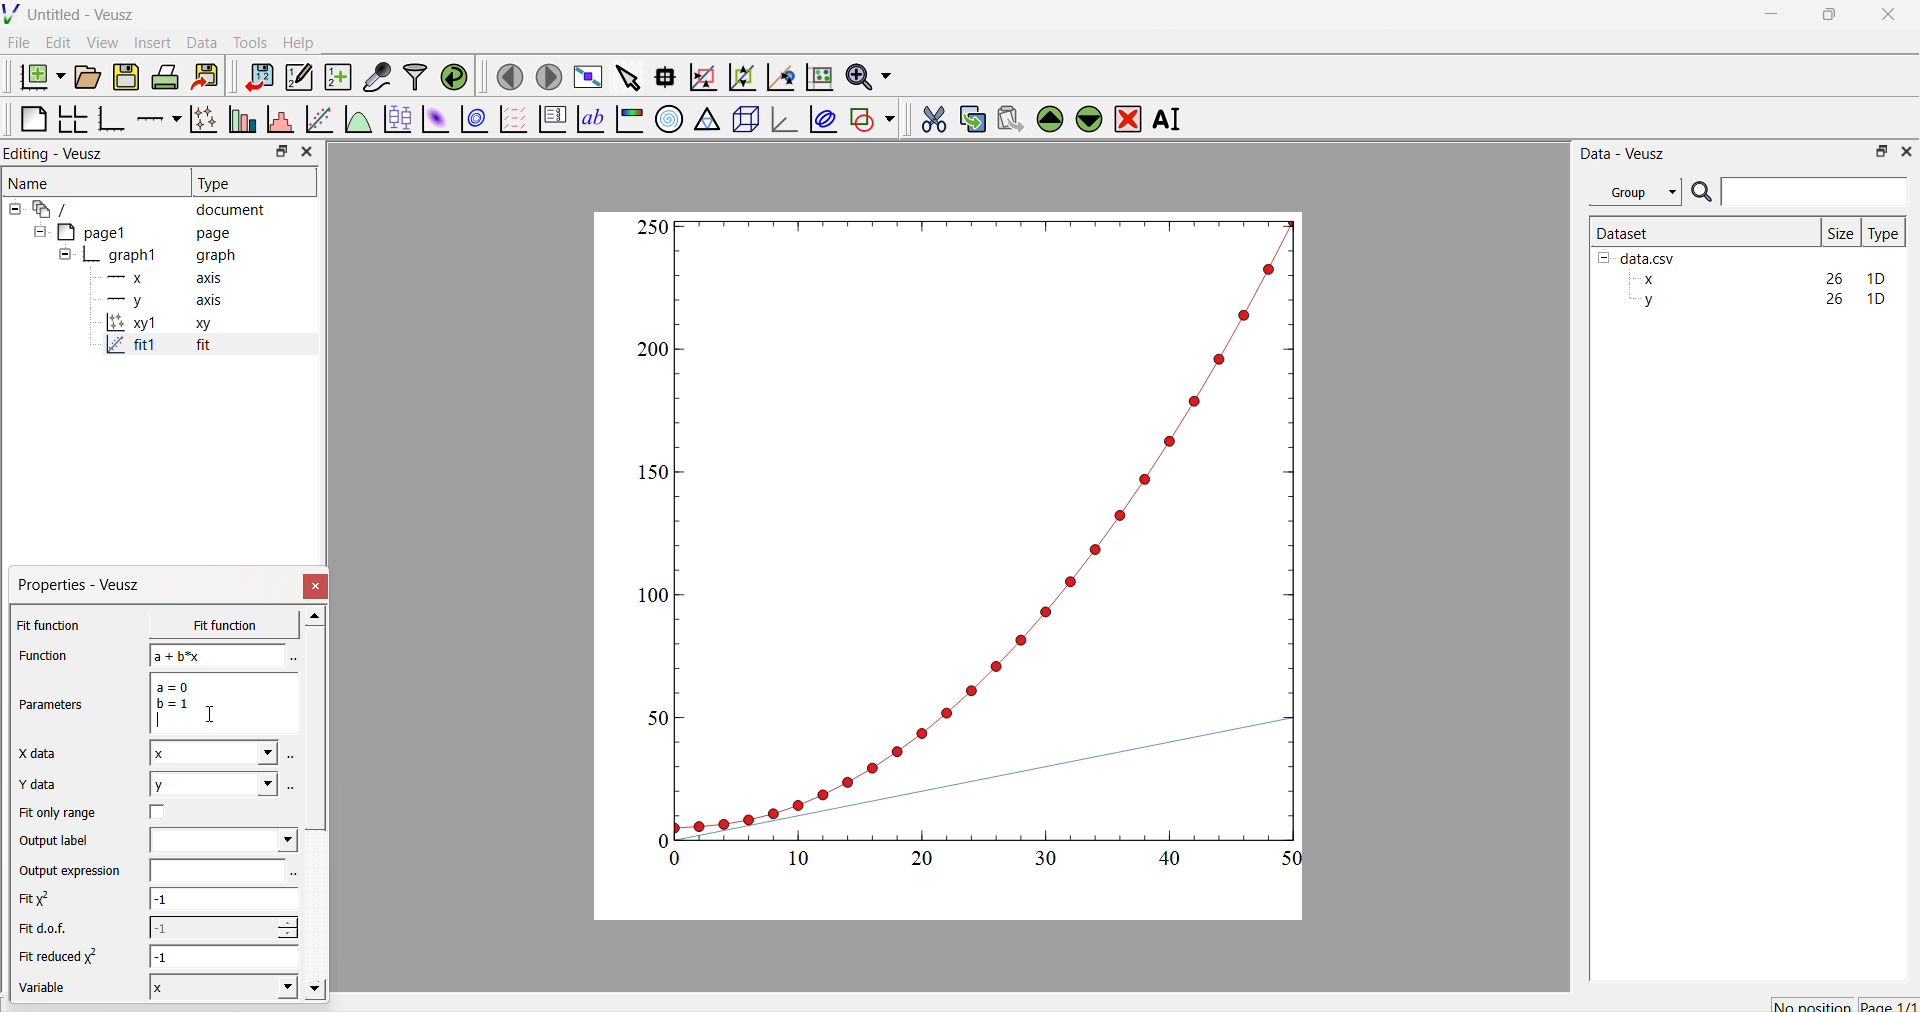 The image size is (1920, 1012). I want to click on Checkbox, so click(163, 812).